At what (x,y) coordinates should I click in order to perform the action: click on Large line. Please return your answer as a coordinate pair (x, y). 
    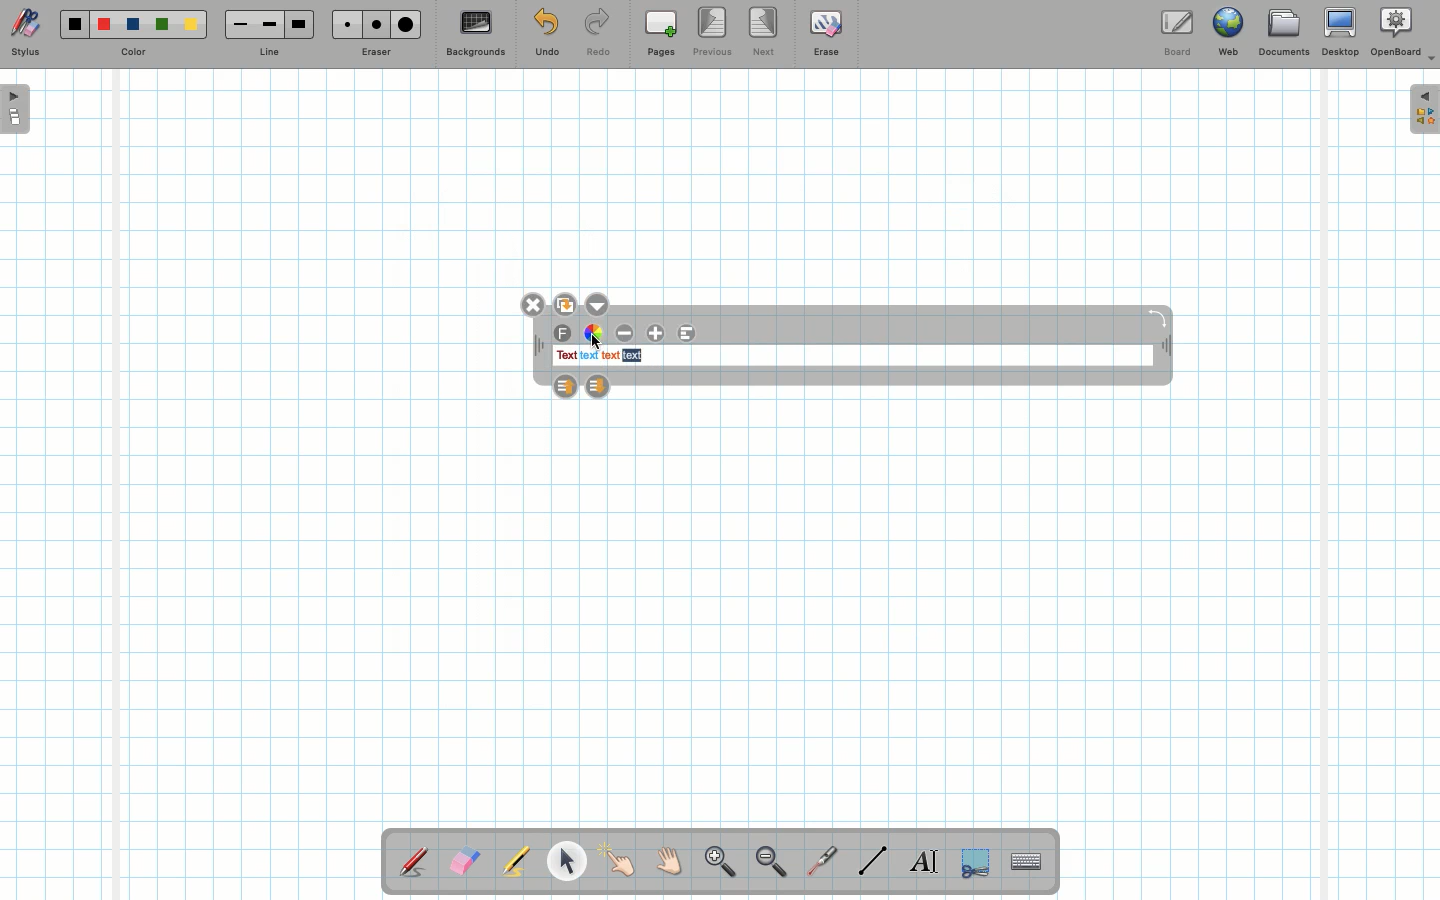
    Looking at the image, I should click on (300, 24).